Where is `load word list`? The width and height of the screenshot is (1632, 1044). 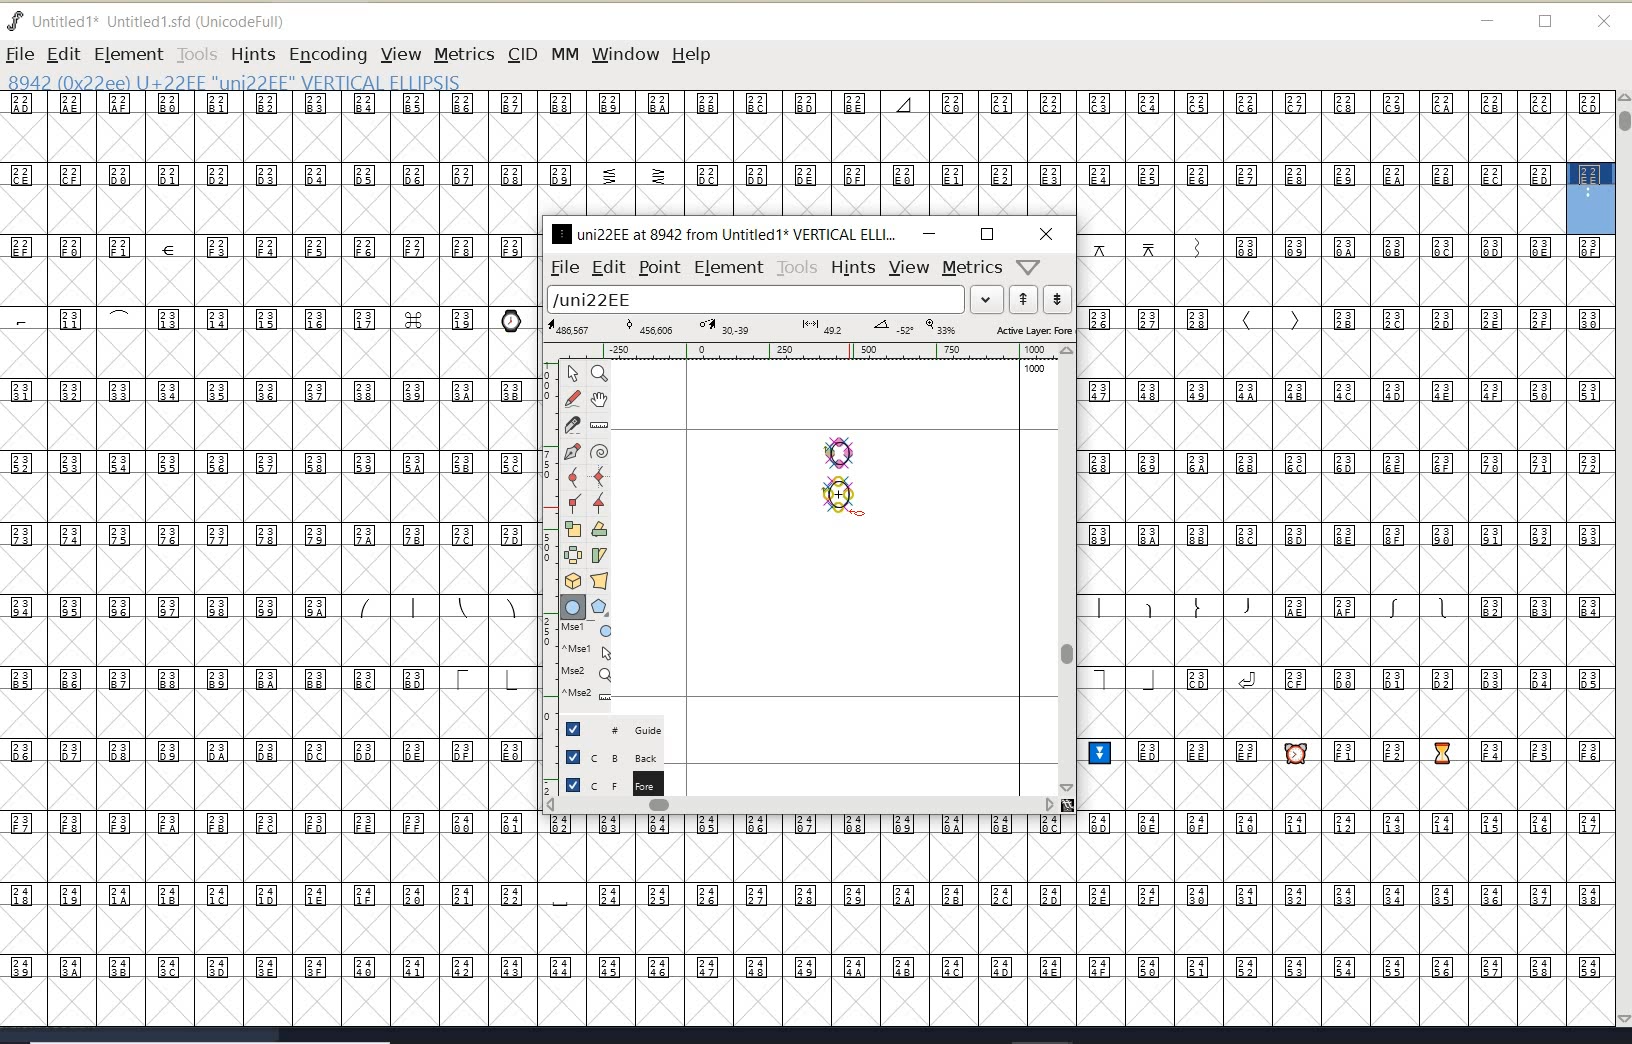
load word list is located at coordinates (771, 301).